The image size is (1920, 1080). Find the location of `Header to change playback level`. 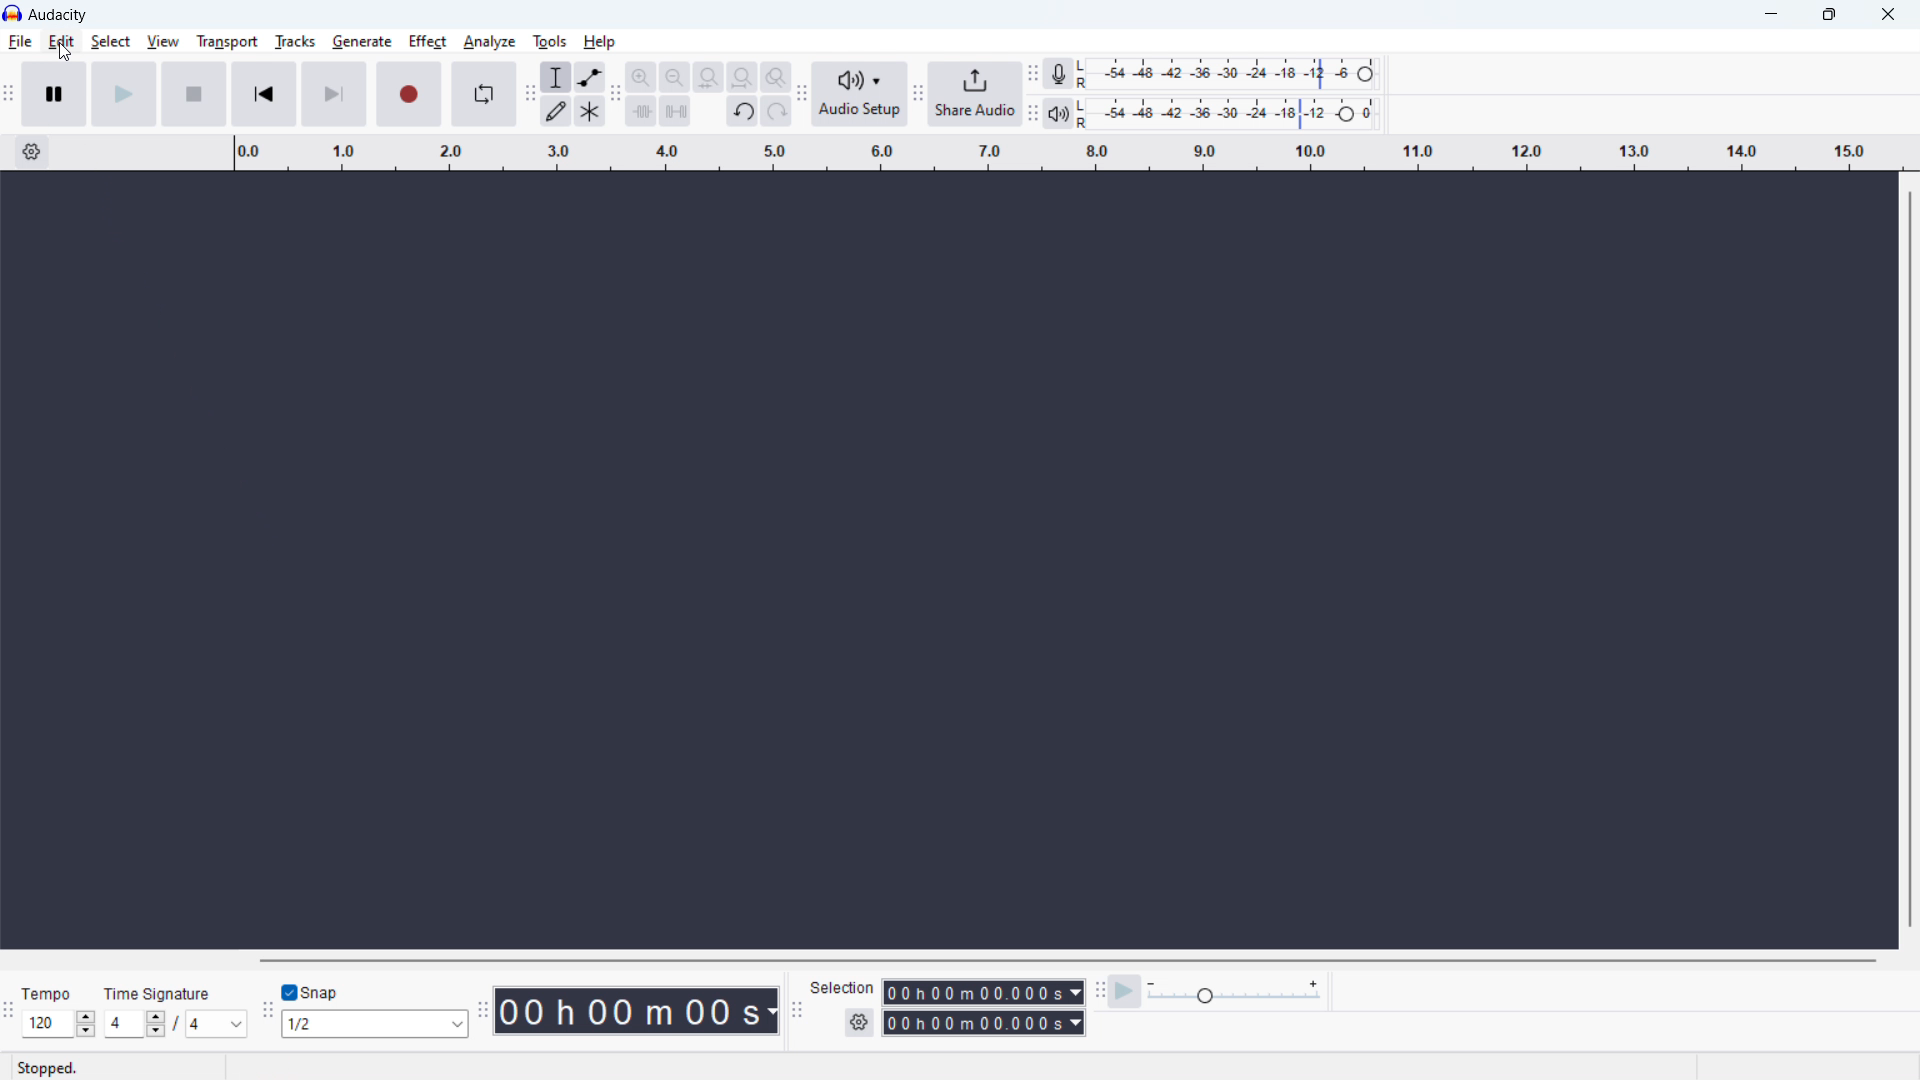

Header to change playback level is located at coordinates (1347, 114).